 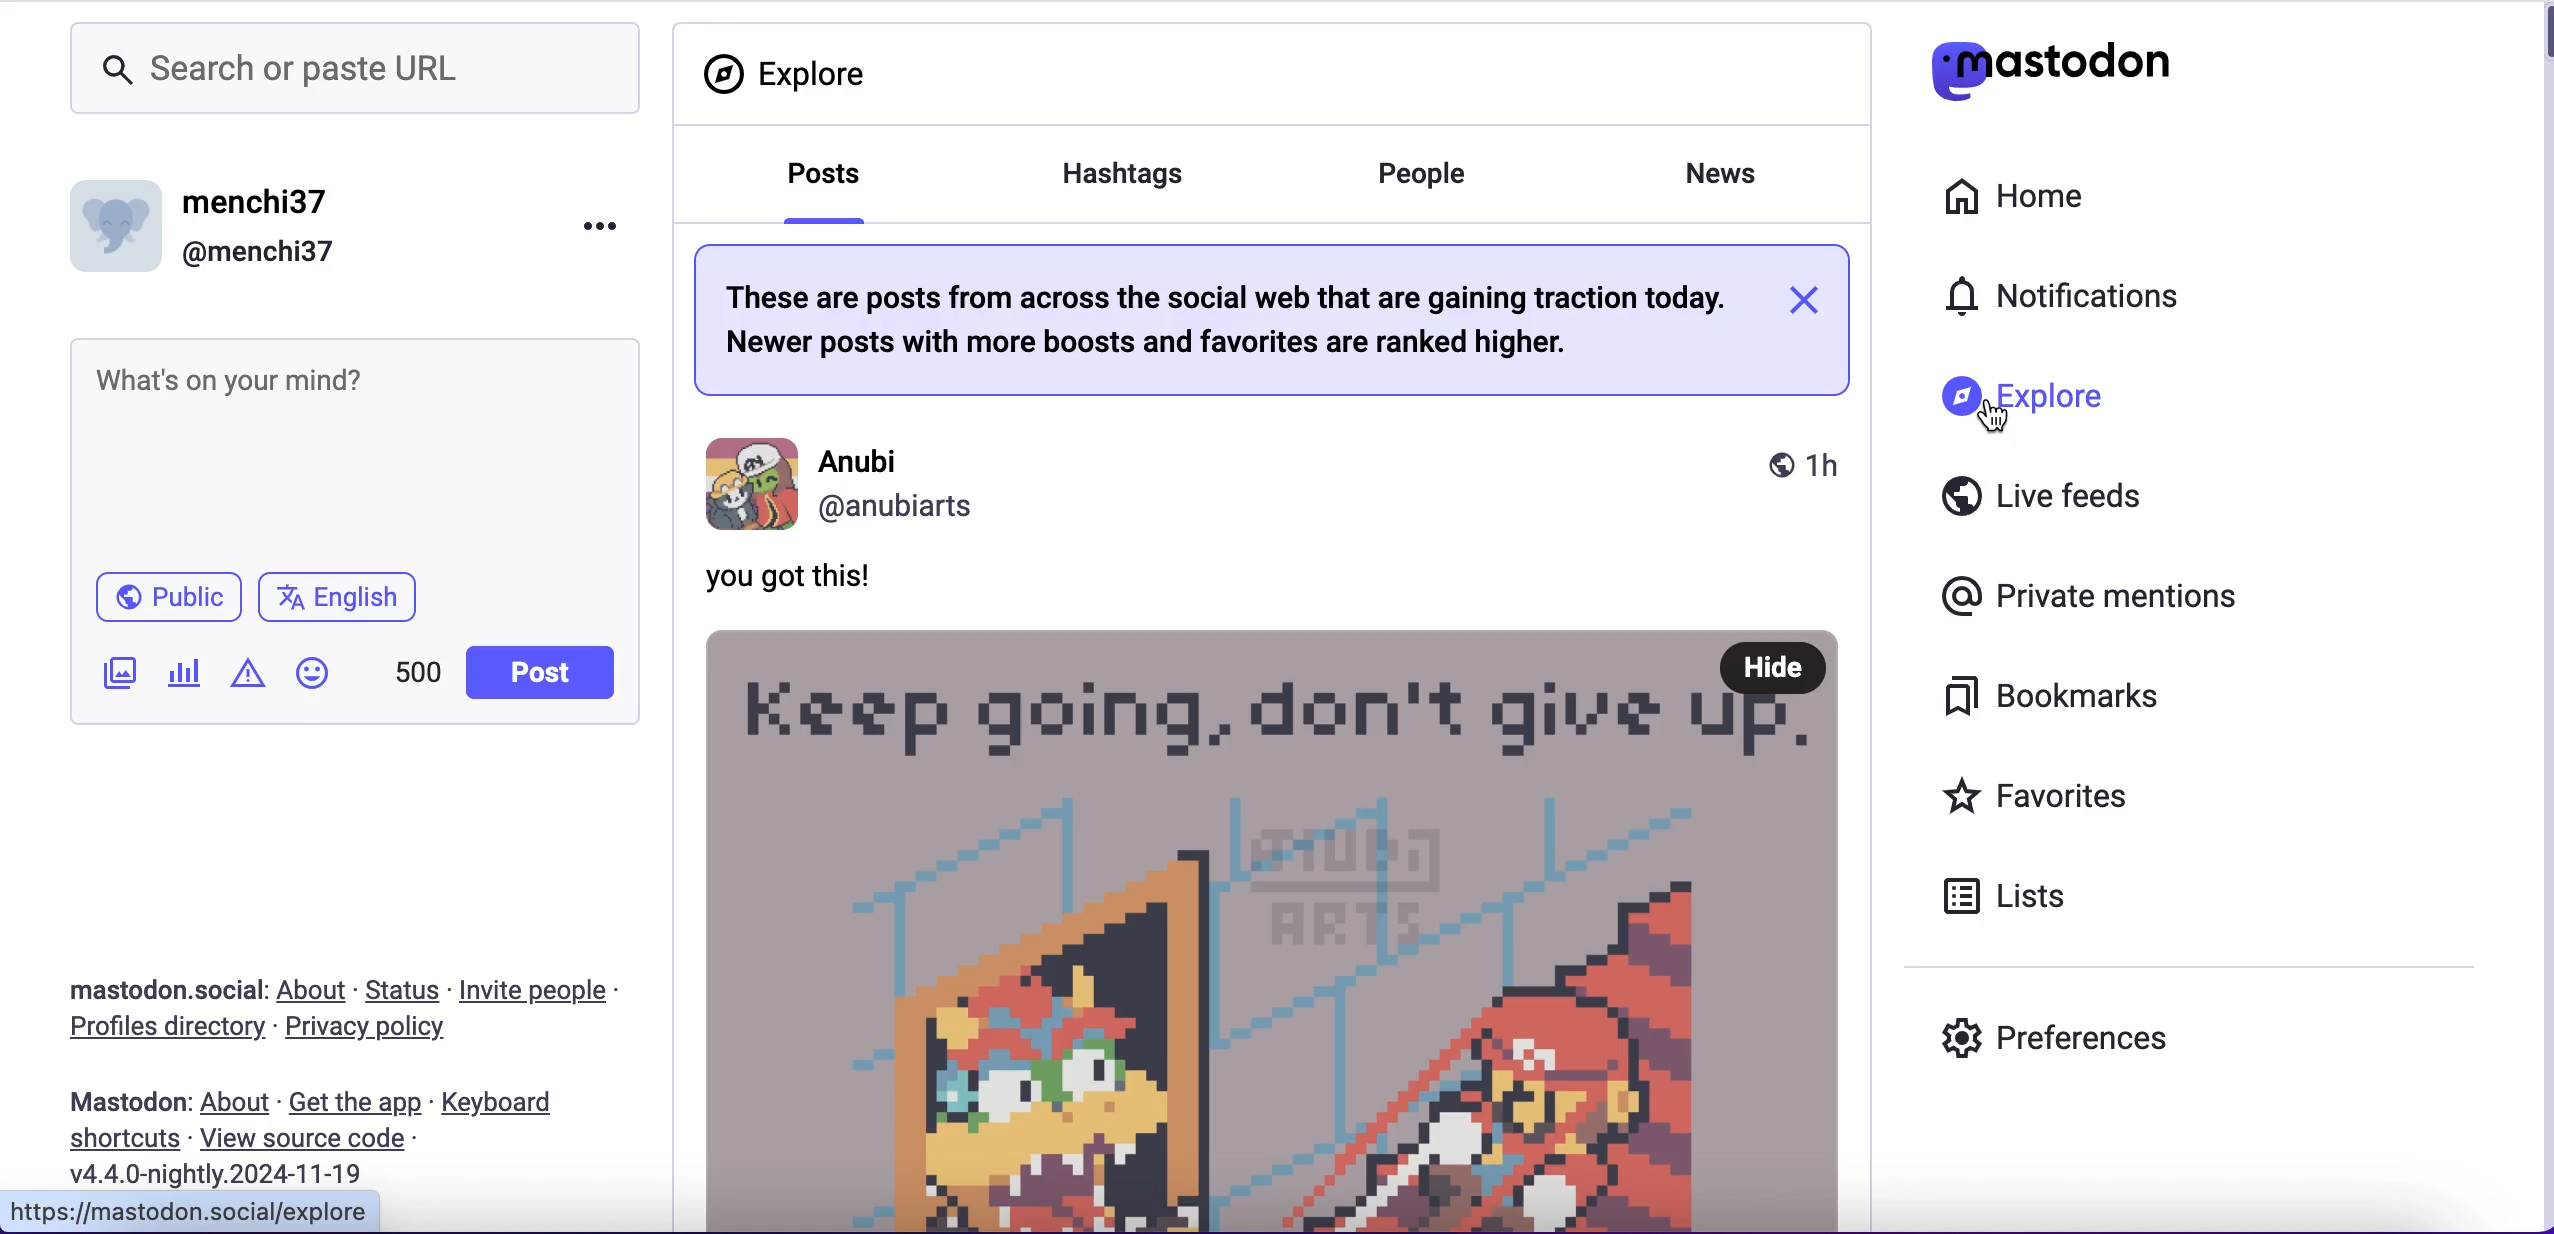 I want to click on mastodon, so click(x=129, y=1105).